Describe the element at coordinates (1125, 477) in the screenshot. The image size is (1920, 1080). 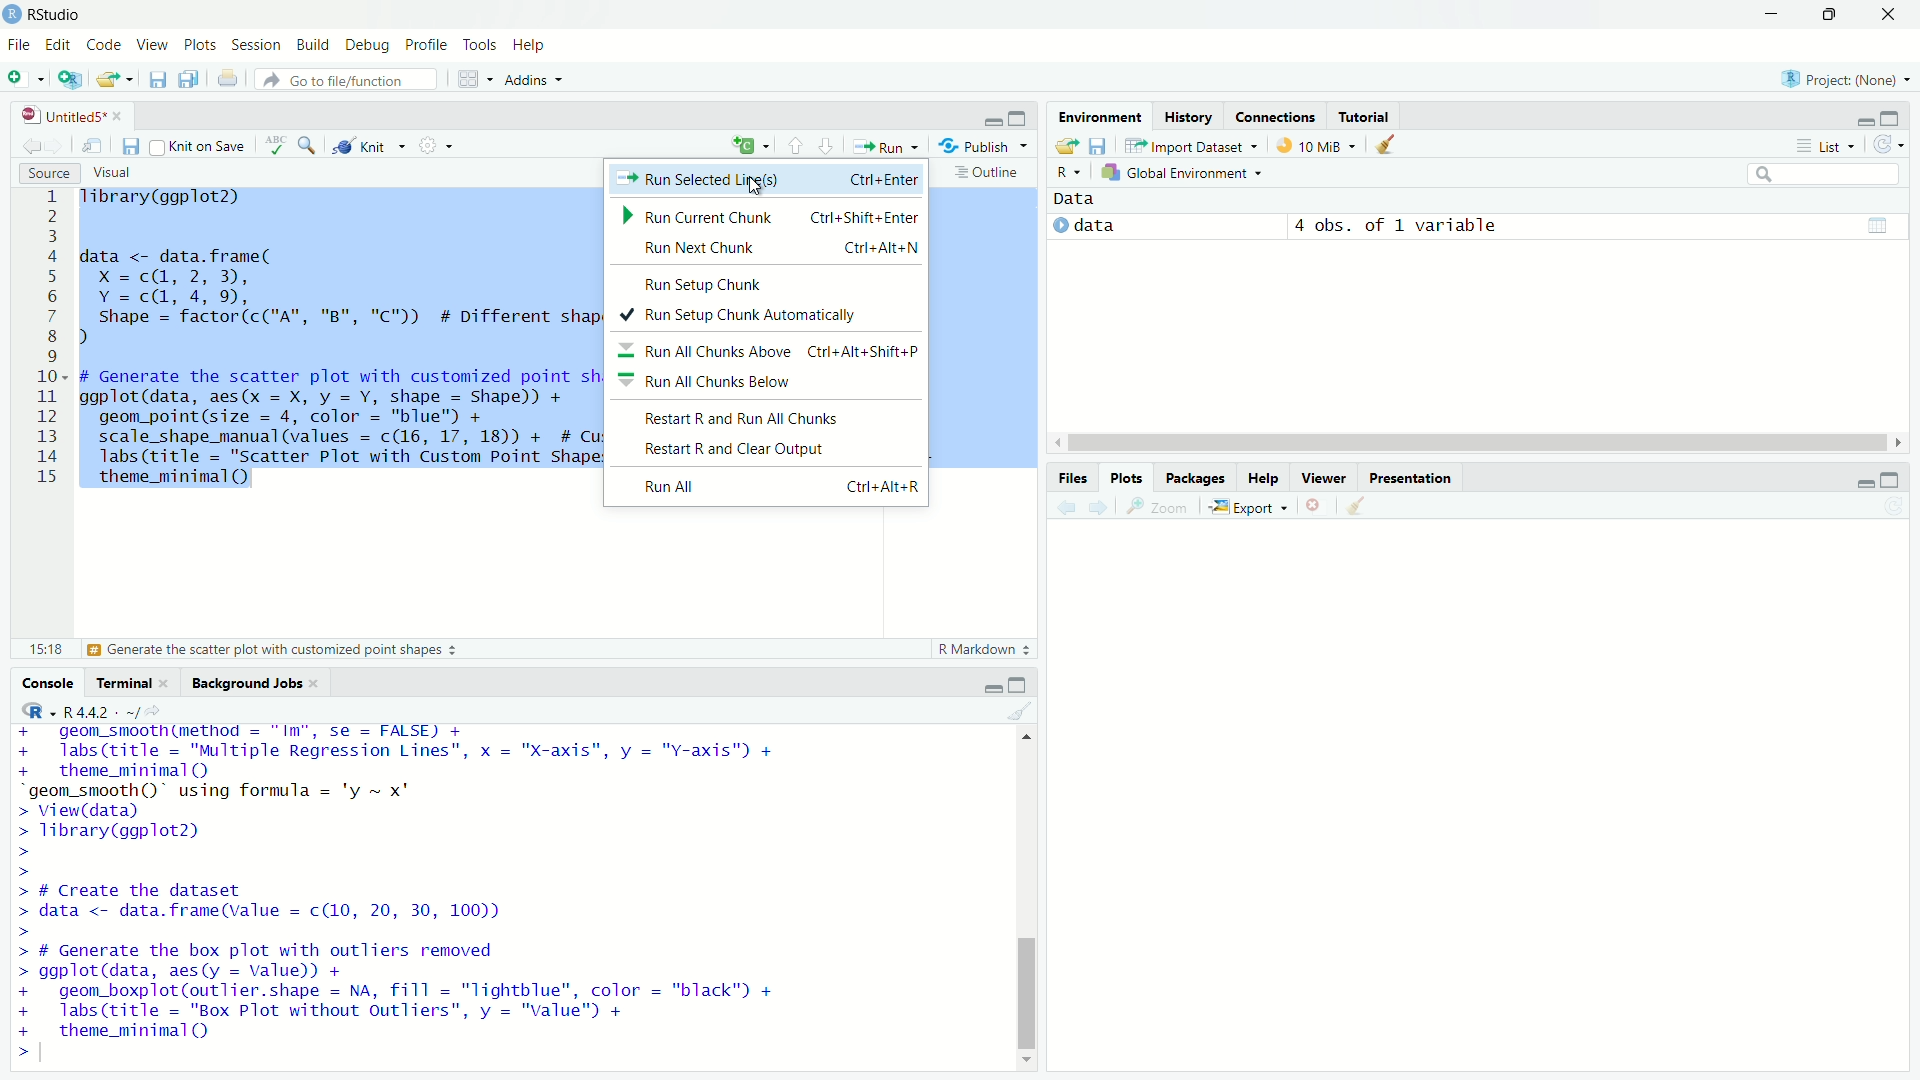
I see `Plots` at that location.